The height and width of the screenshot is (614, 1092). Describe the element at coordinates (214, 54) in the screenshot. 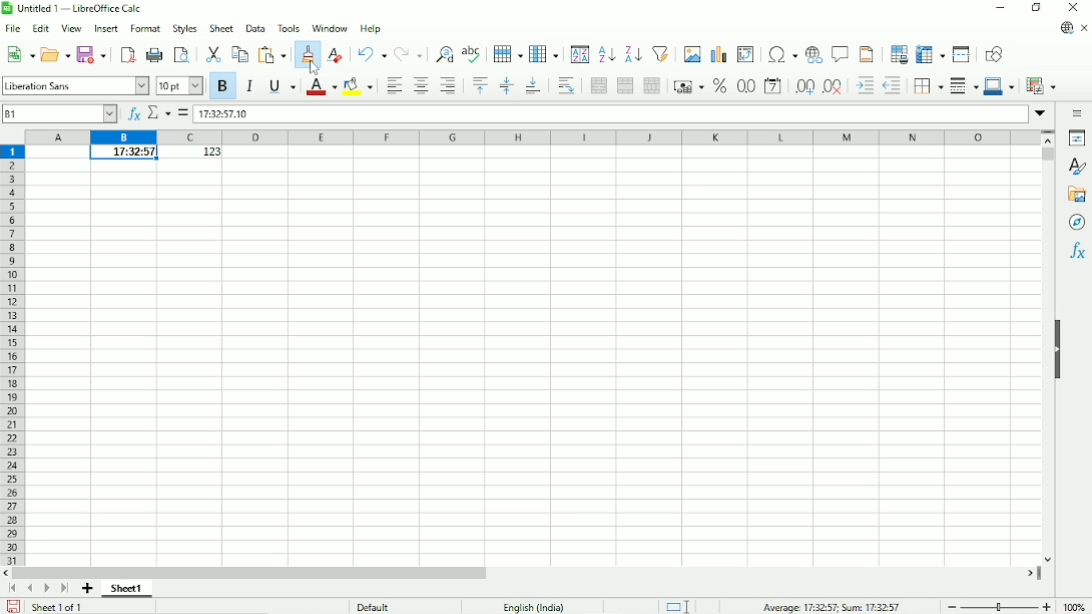

I see `Cut` at that location.